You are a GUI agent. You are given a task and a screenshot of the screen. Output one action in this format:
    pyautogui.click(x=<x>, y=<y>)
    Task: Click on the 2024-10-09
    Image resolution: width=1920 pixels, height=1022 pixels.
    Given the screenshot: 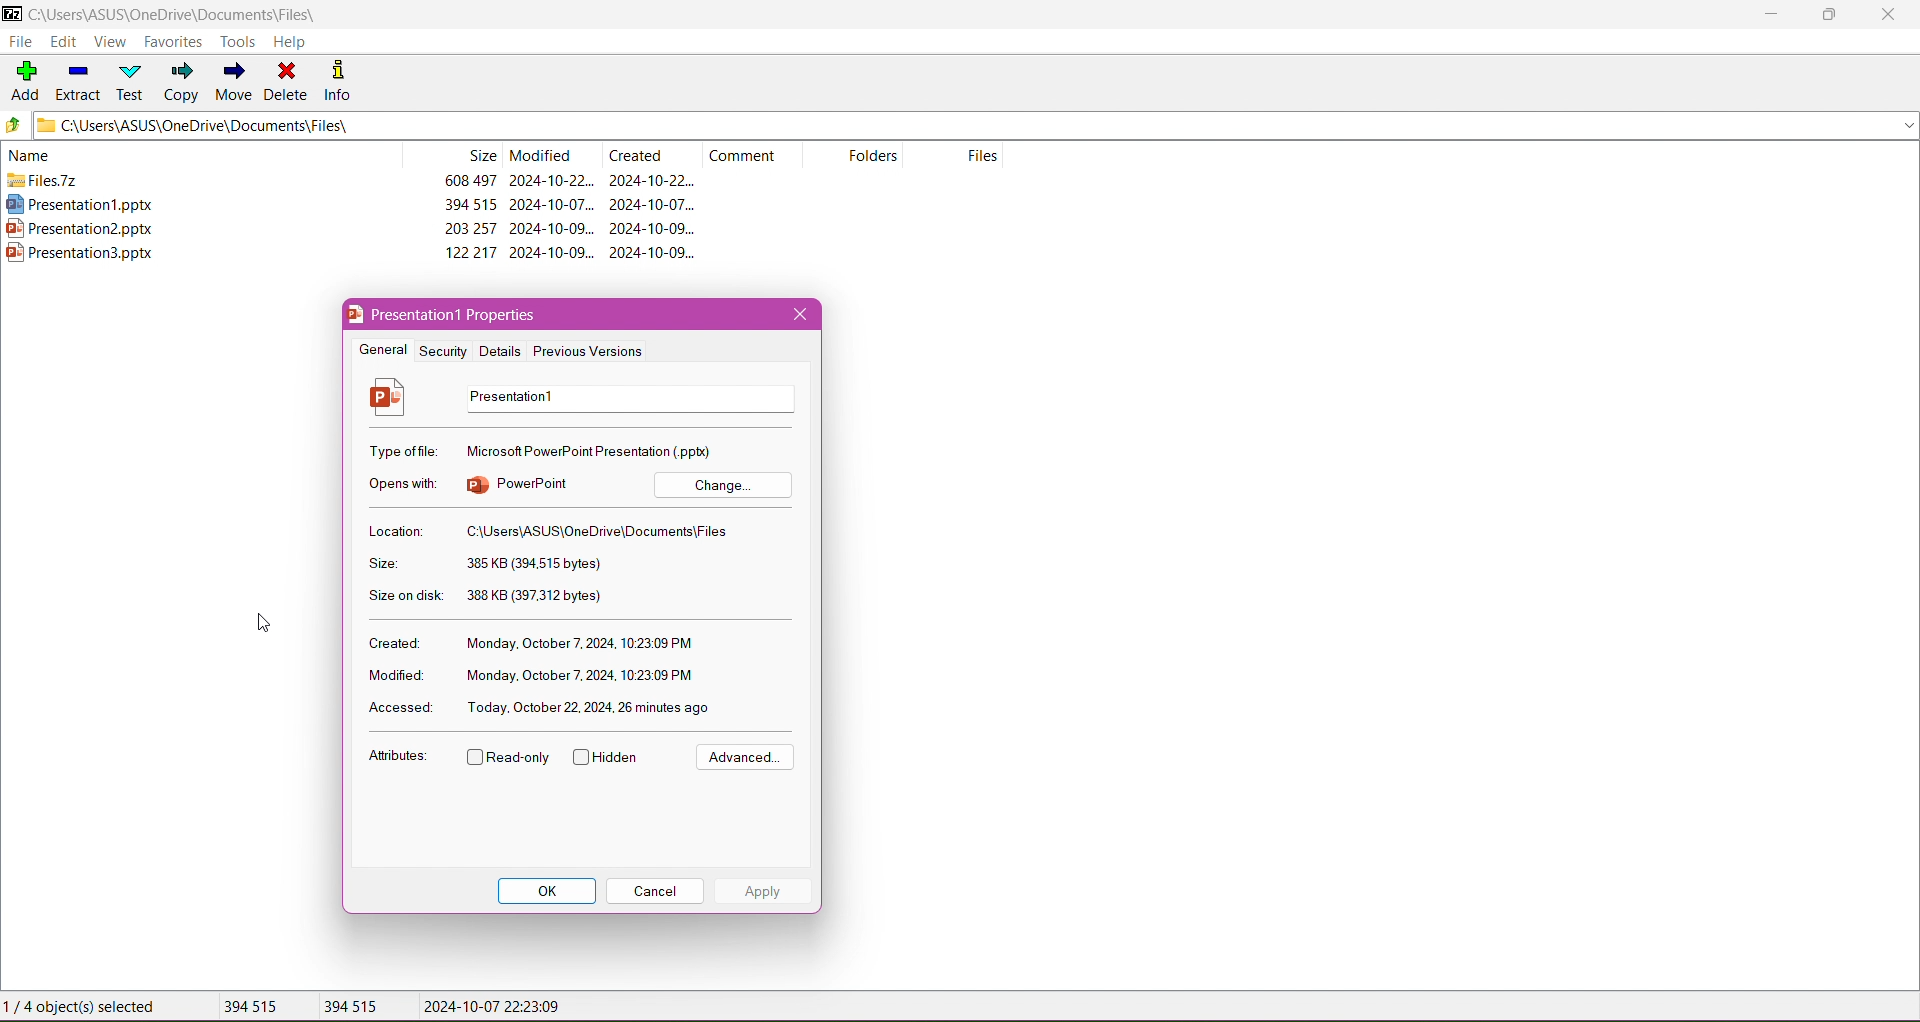 What is the action you would take?
    pyautogui.click(x=652, y=228)
    